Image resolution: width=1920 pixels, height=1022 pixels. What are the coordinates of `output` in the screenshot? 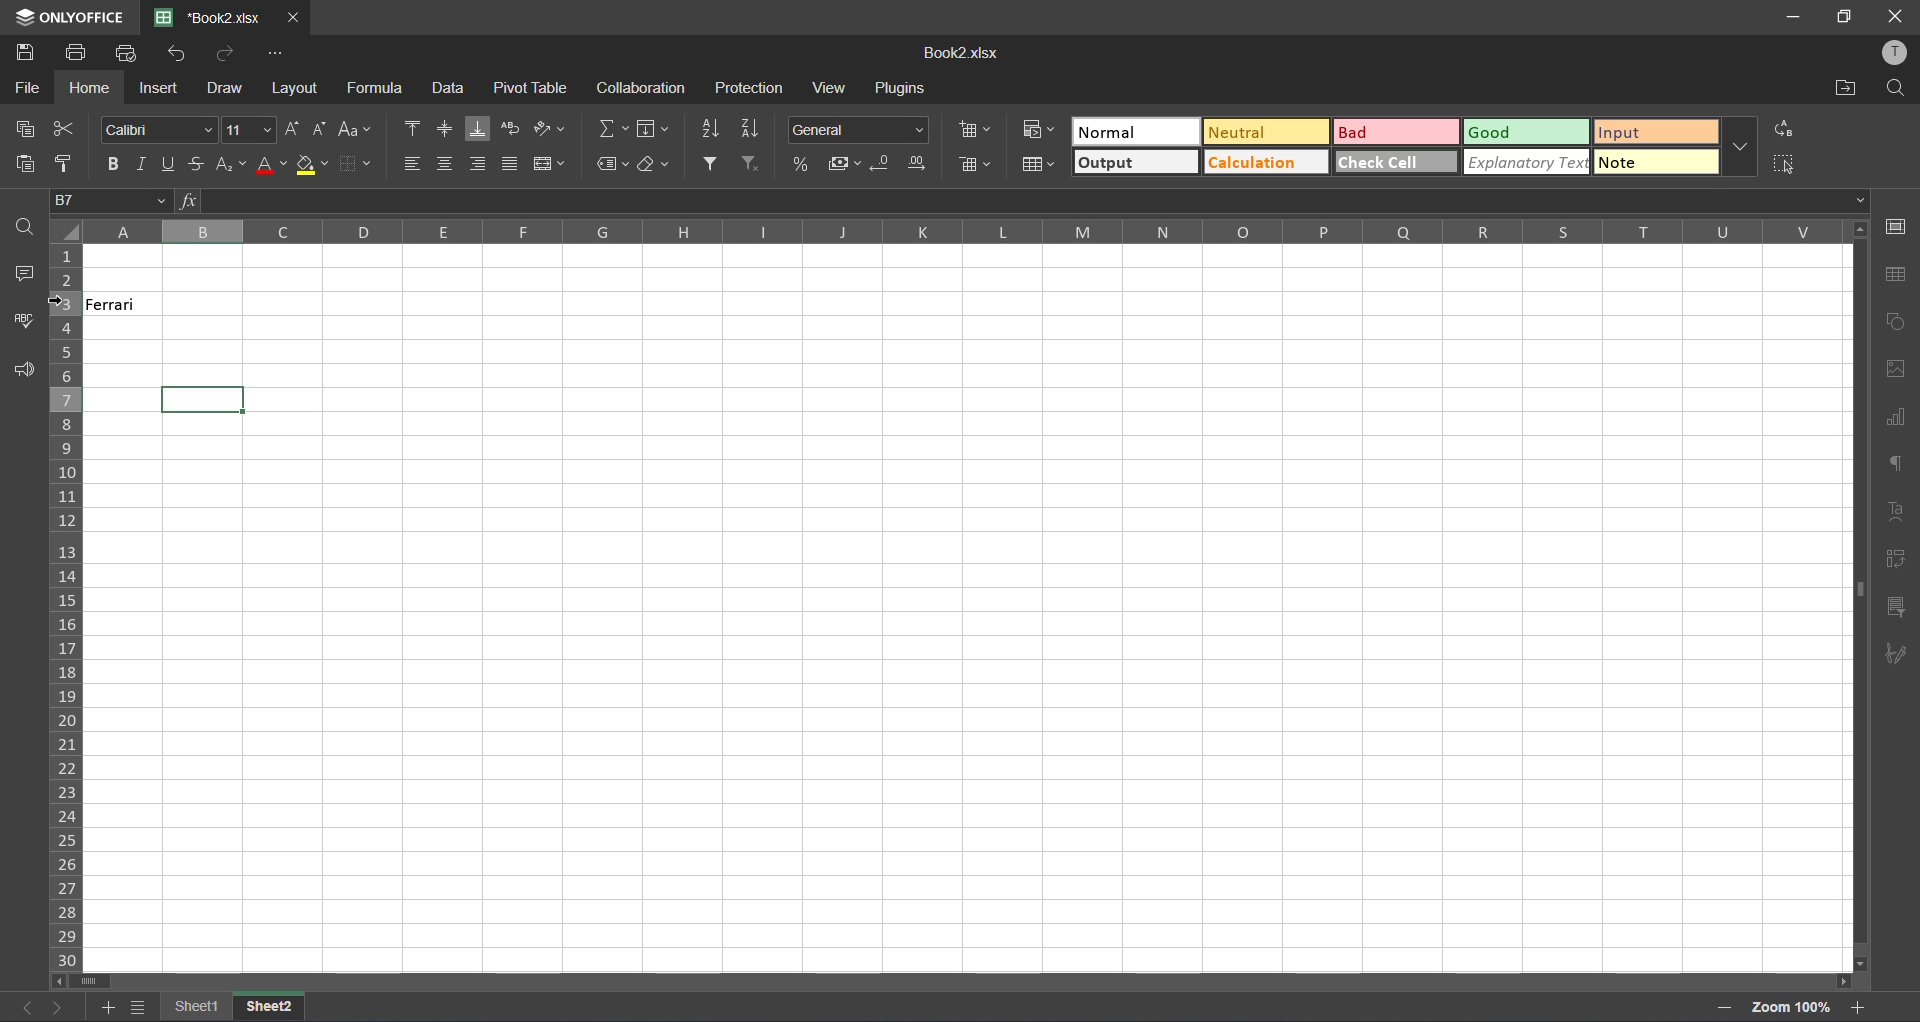 It's located at (1135, 161).